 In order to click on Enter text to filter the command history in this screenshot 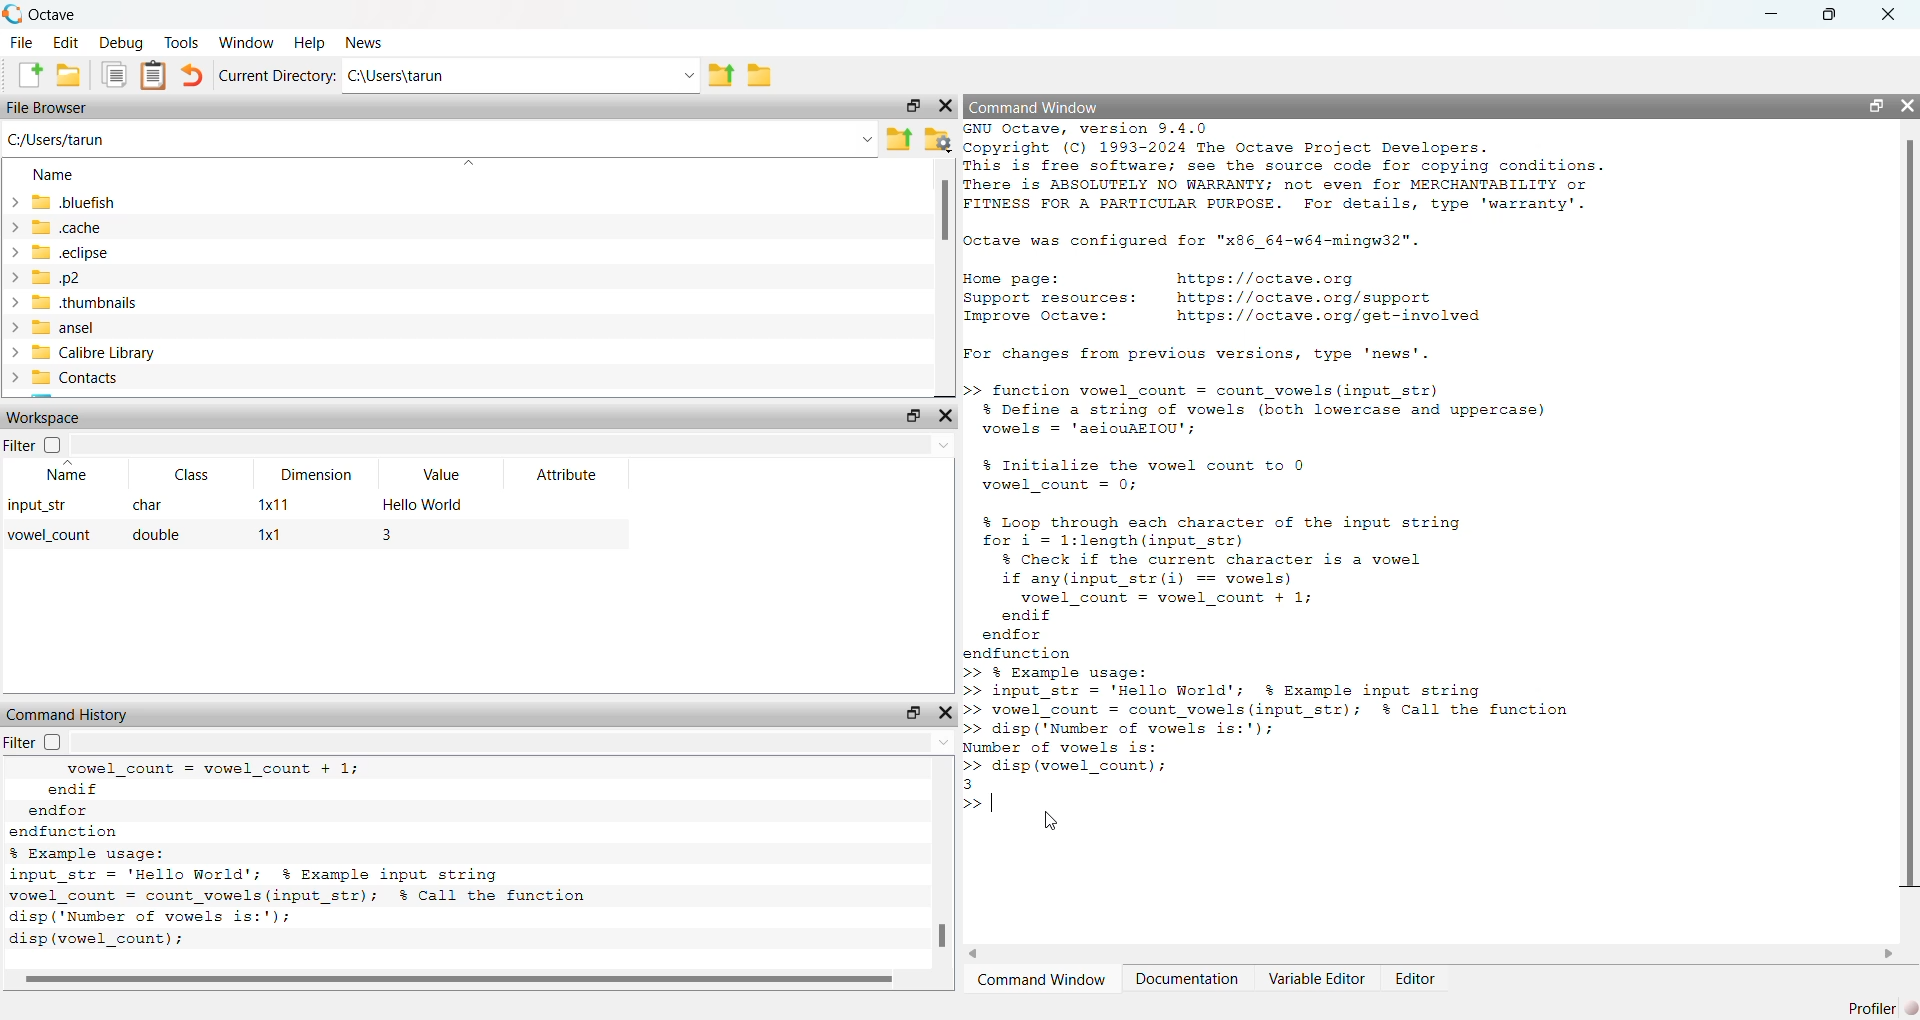, I will do `click(515, 742)`.